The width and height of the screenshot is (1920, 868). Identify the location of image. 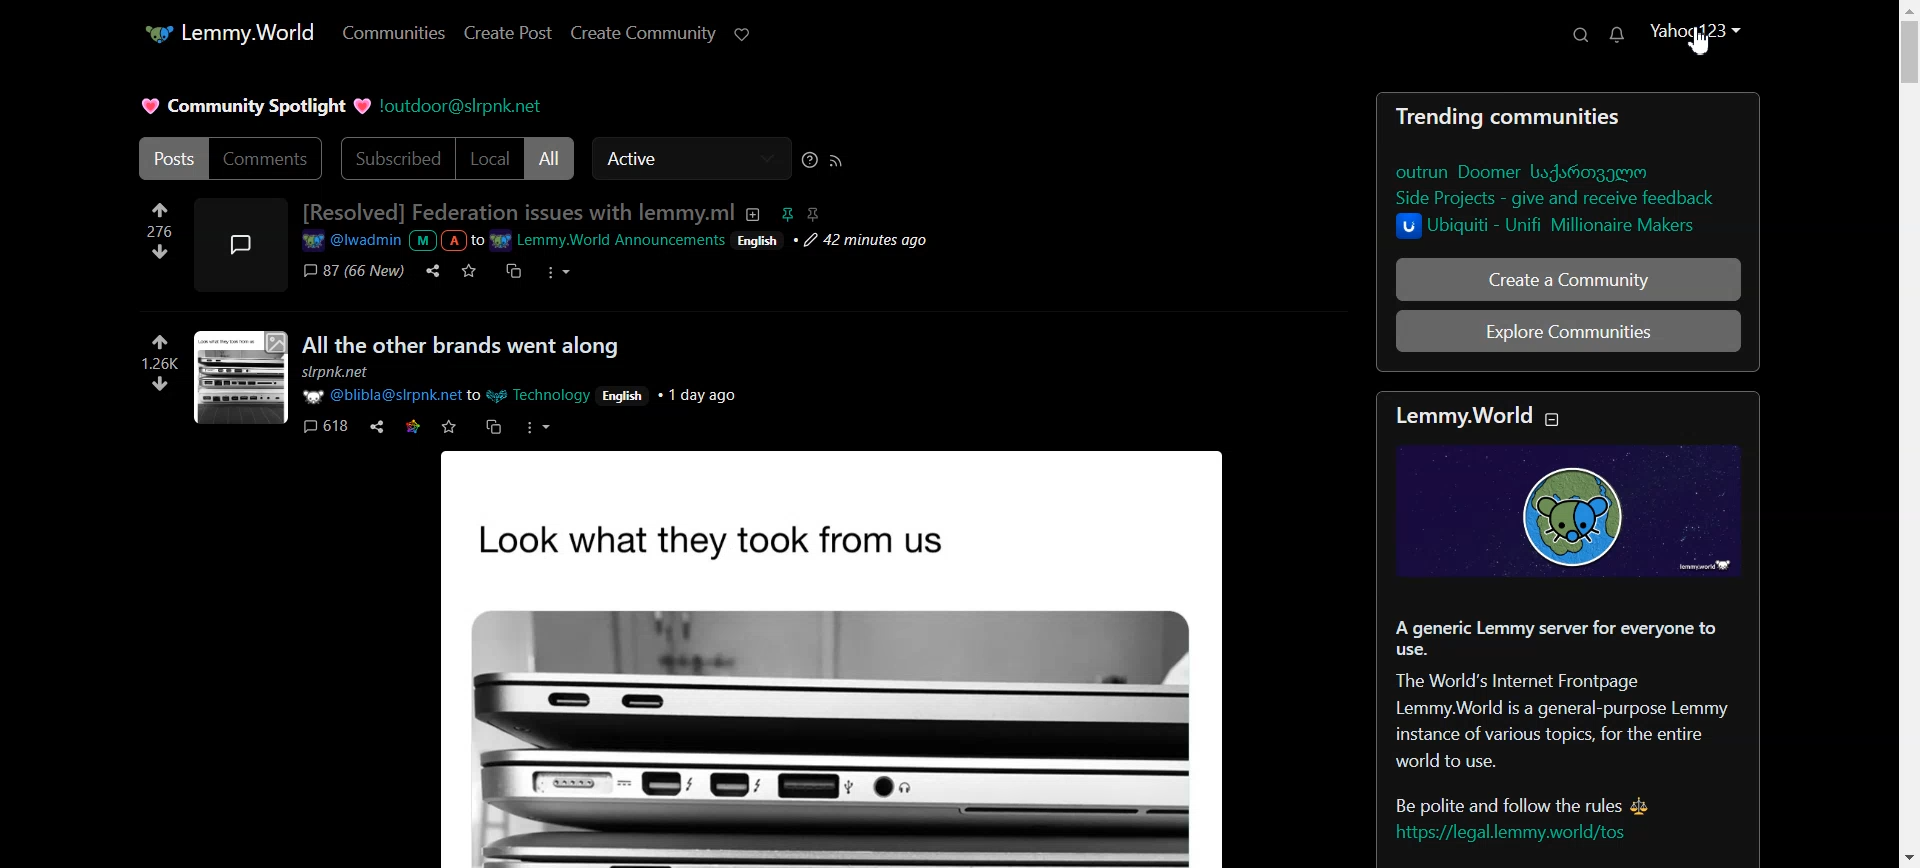
(242, 377).